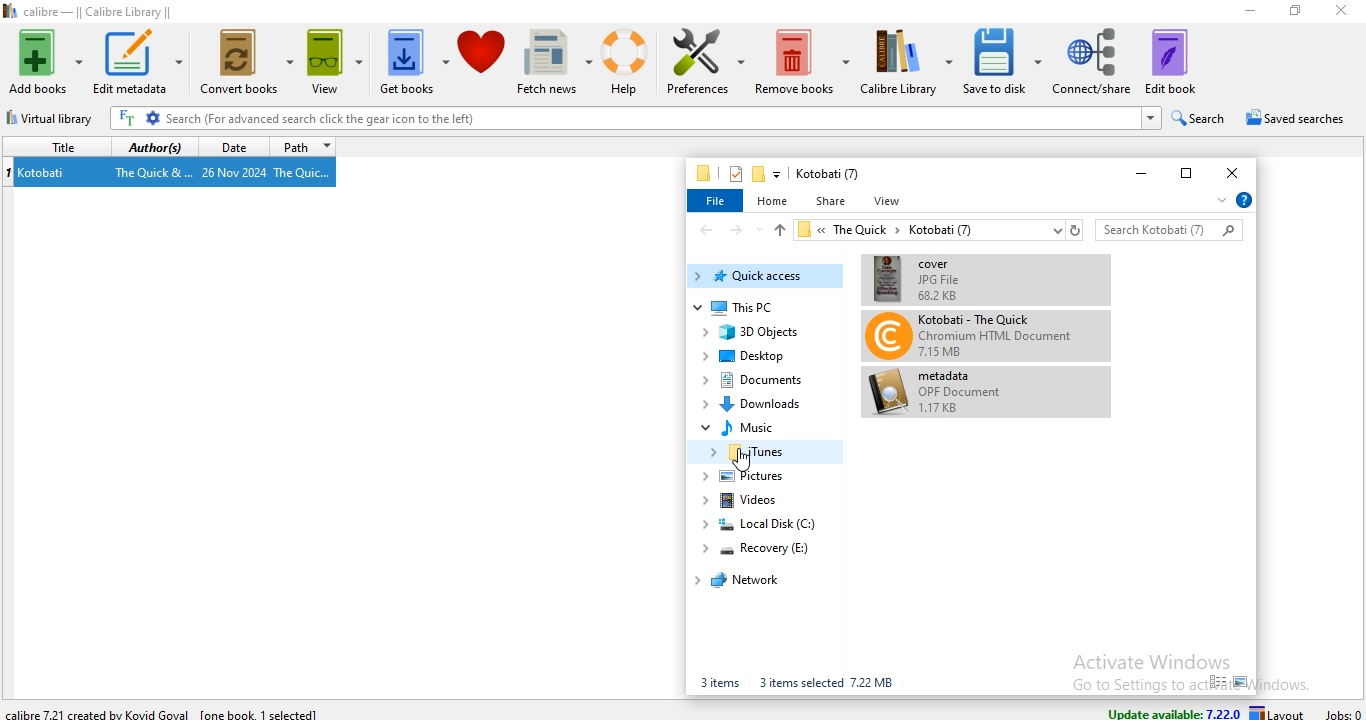  What do you see at coordinates (1242, 682) in the screenshot?
I see `large icon view` at bounding box center [1242, 682].